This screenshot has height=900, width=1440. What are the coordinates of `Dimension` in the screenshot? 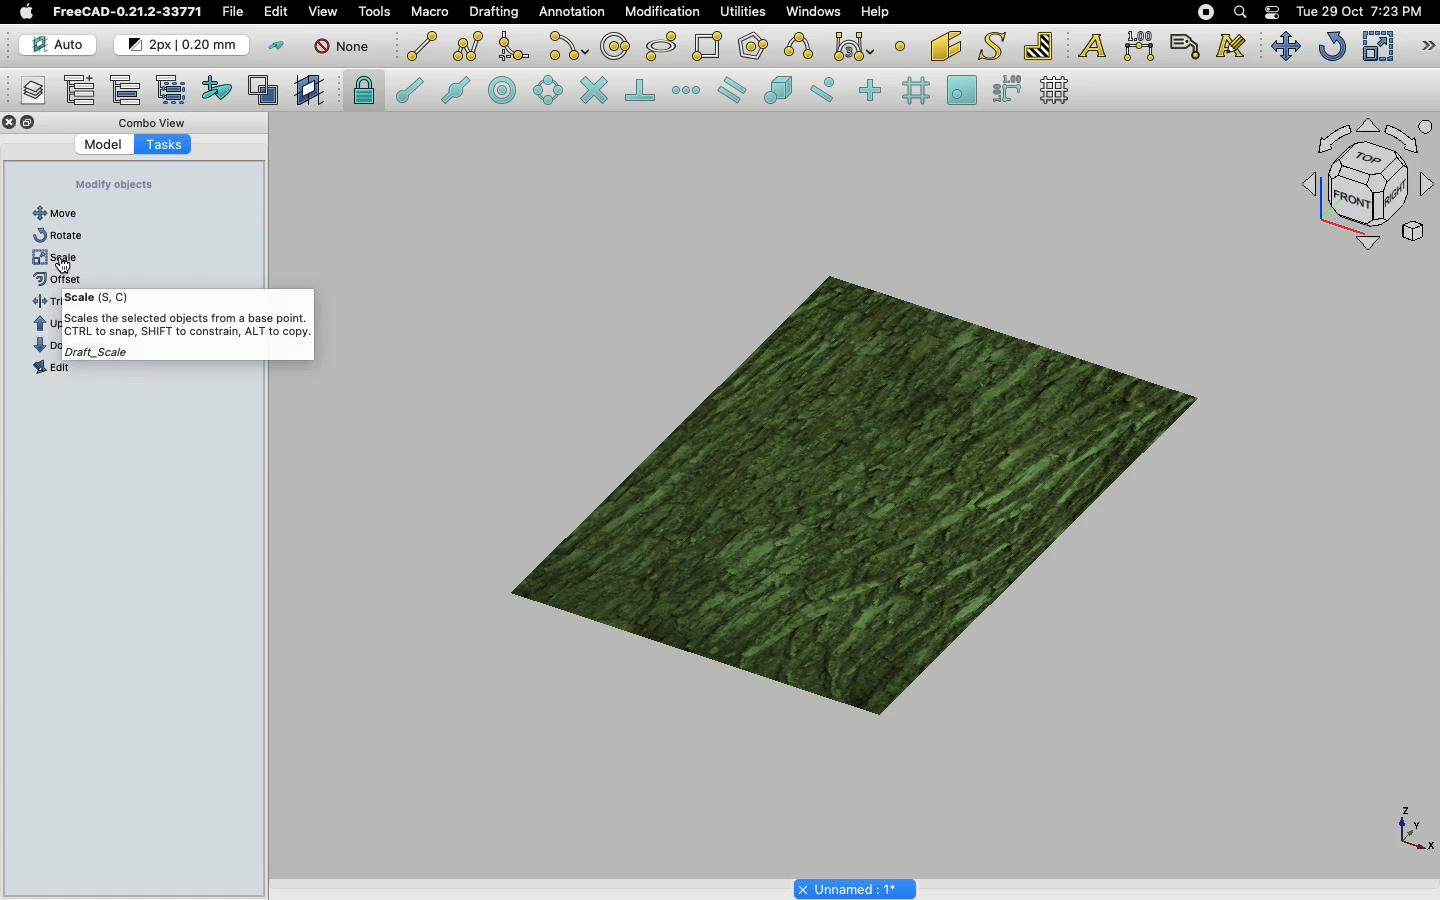 It's located at (69, 366).